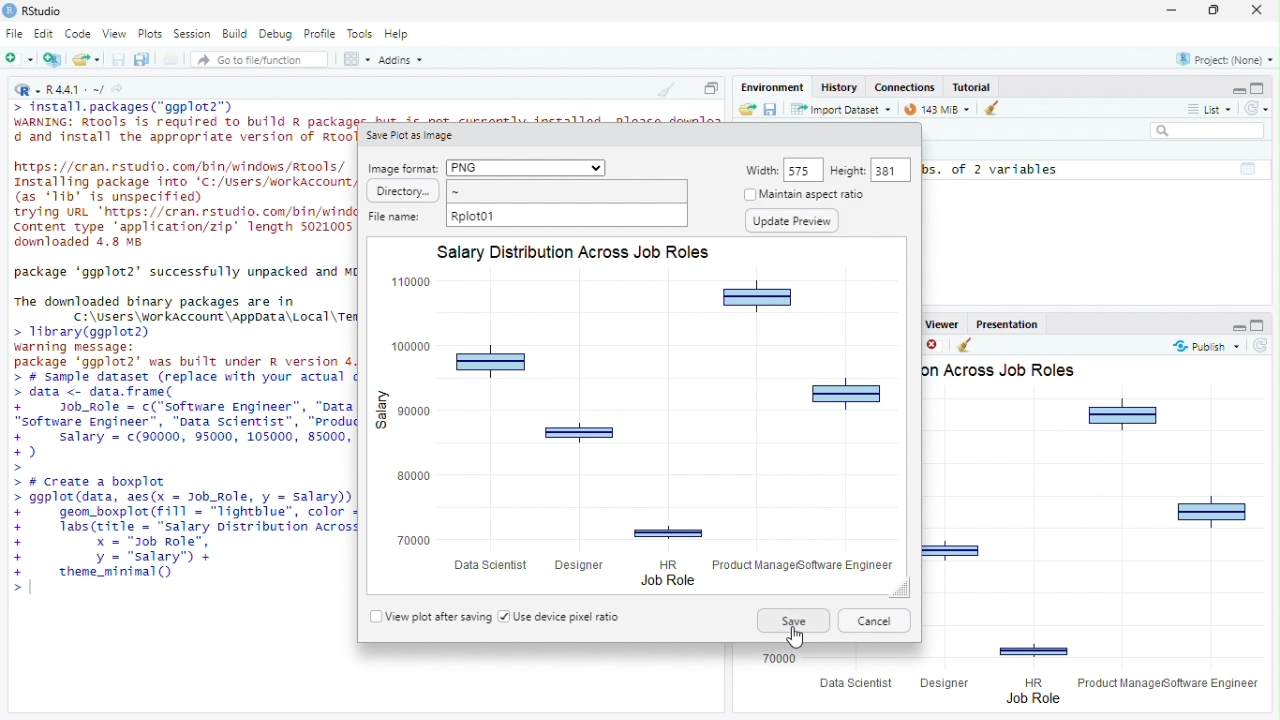  I want to click on Viewer, so click(941, 323).